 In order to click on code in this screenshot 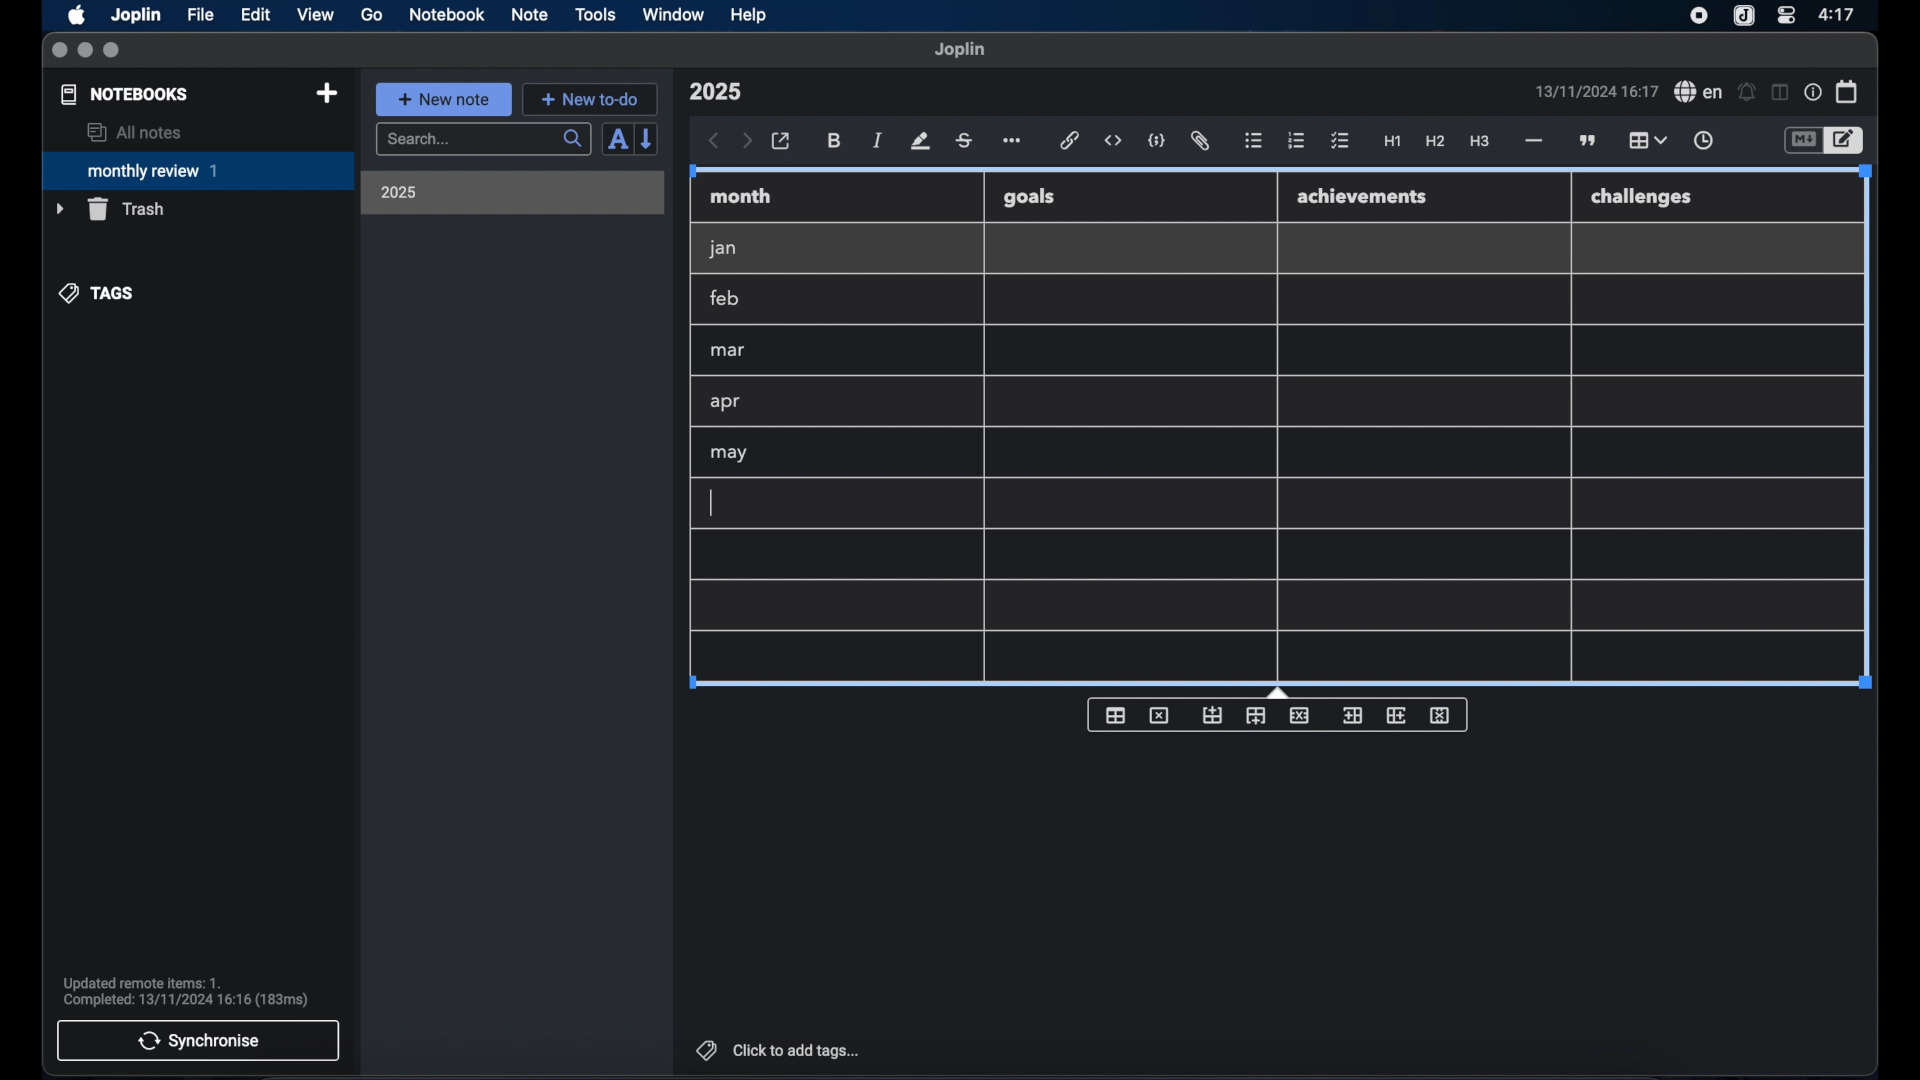, I will do `click(1157, 142)`.